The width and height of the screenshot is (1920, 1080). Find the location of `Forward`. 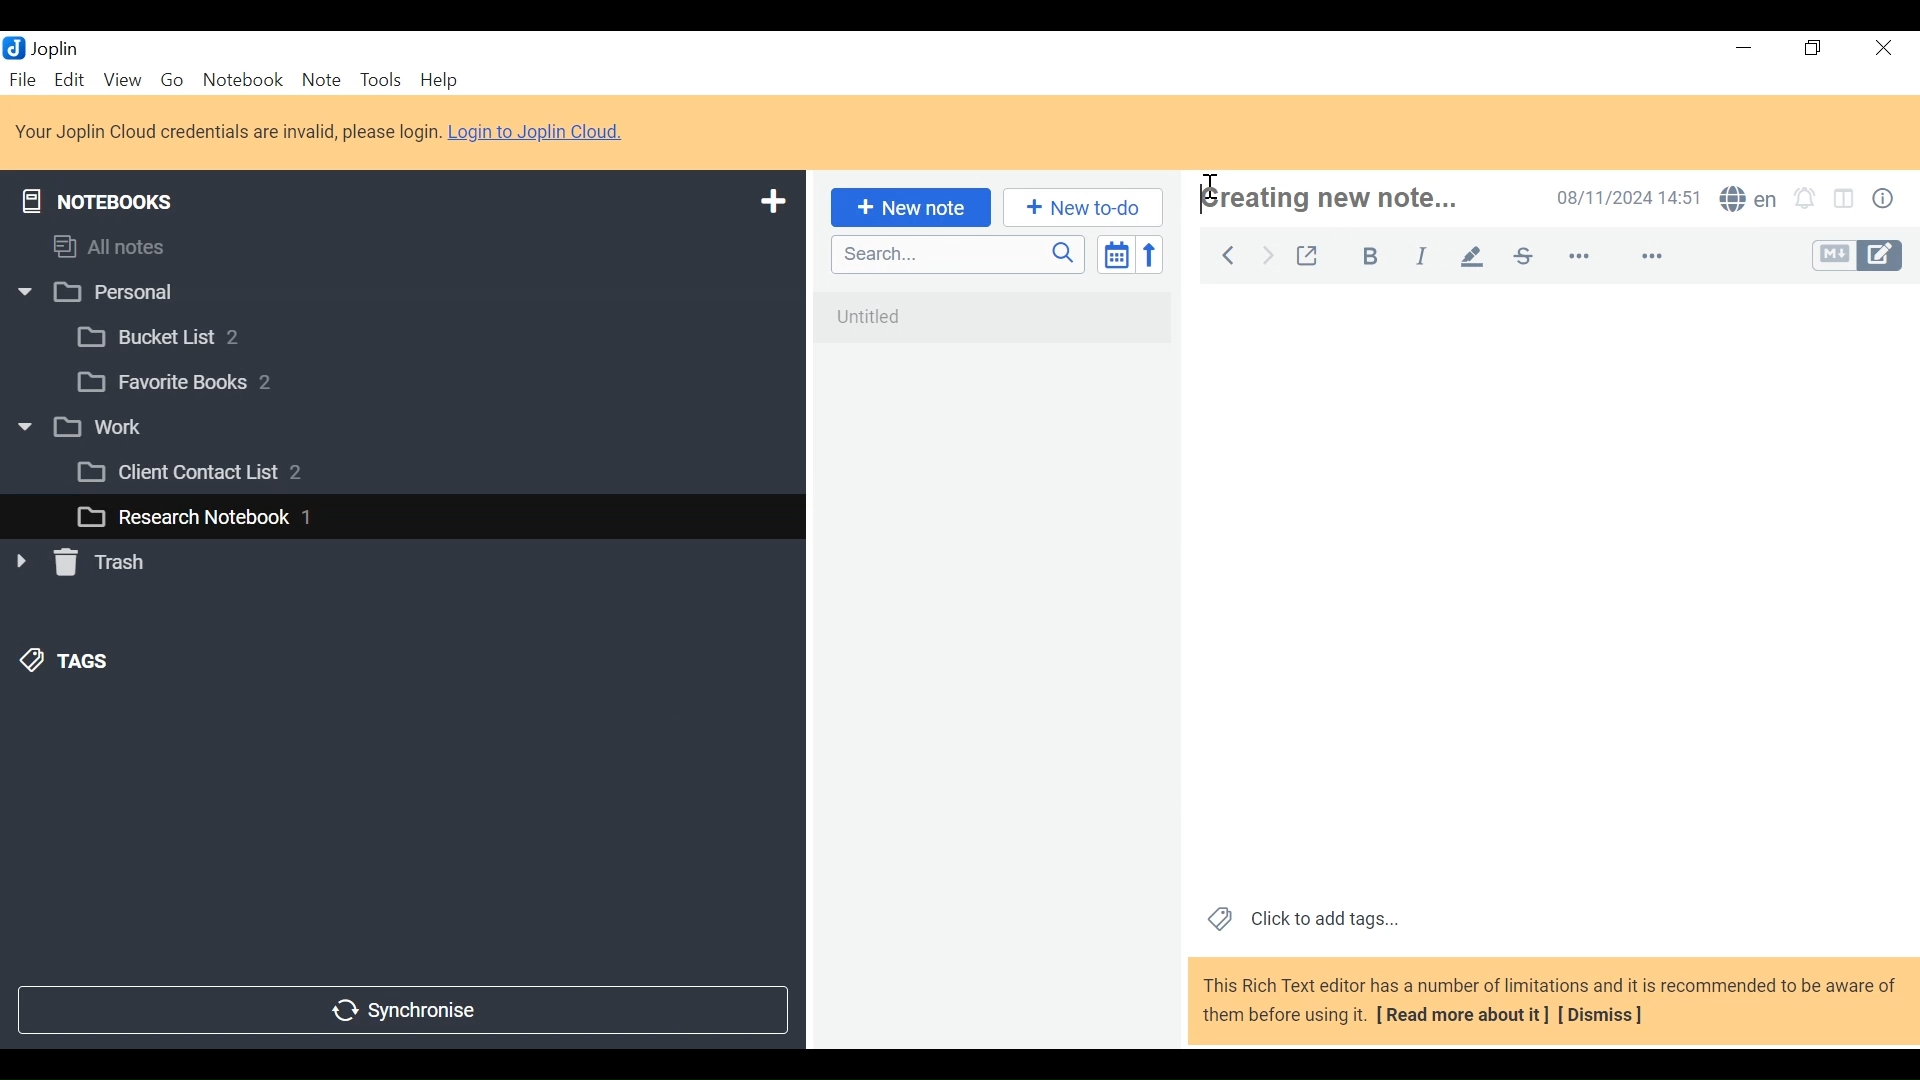

Forward is located at coordinates (1269, 253).